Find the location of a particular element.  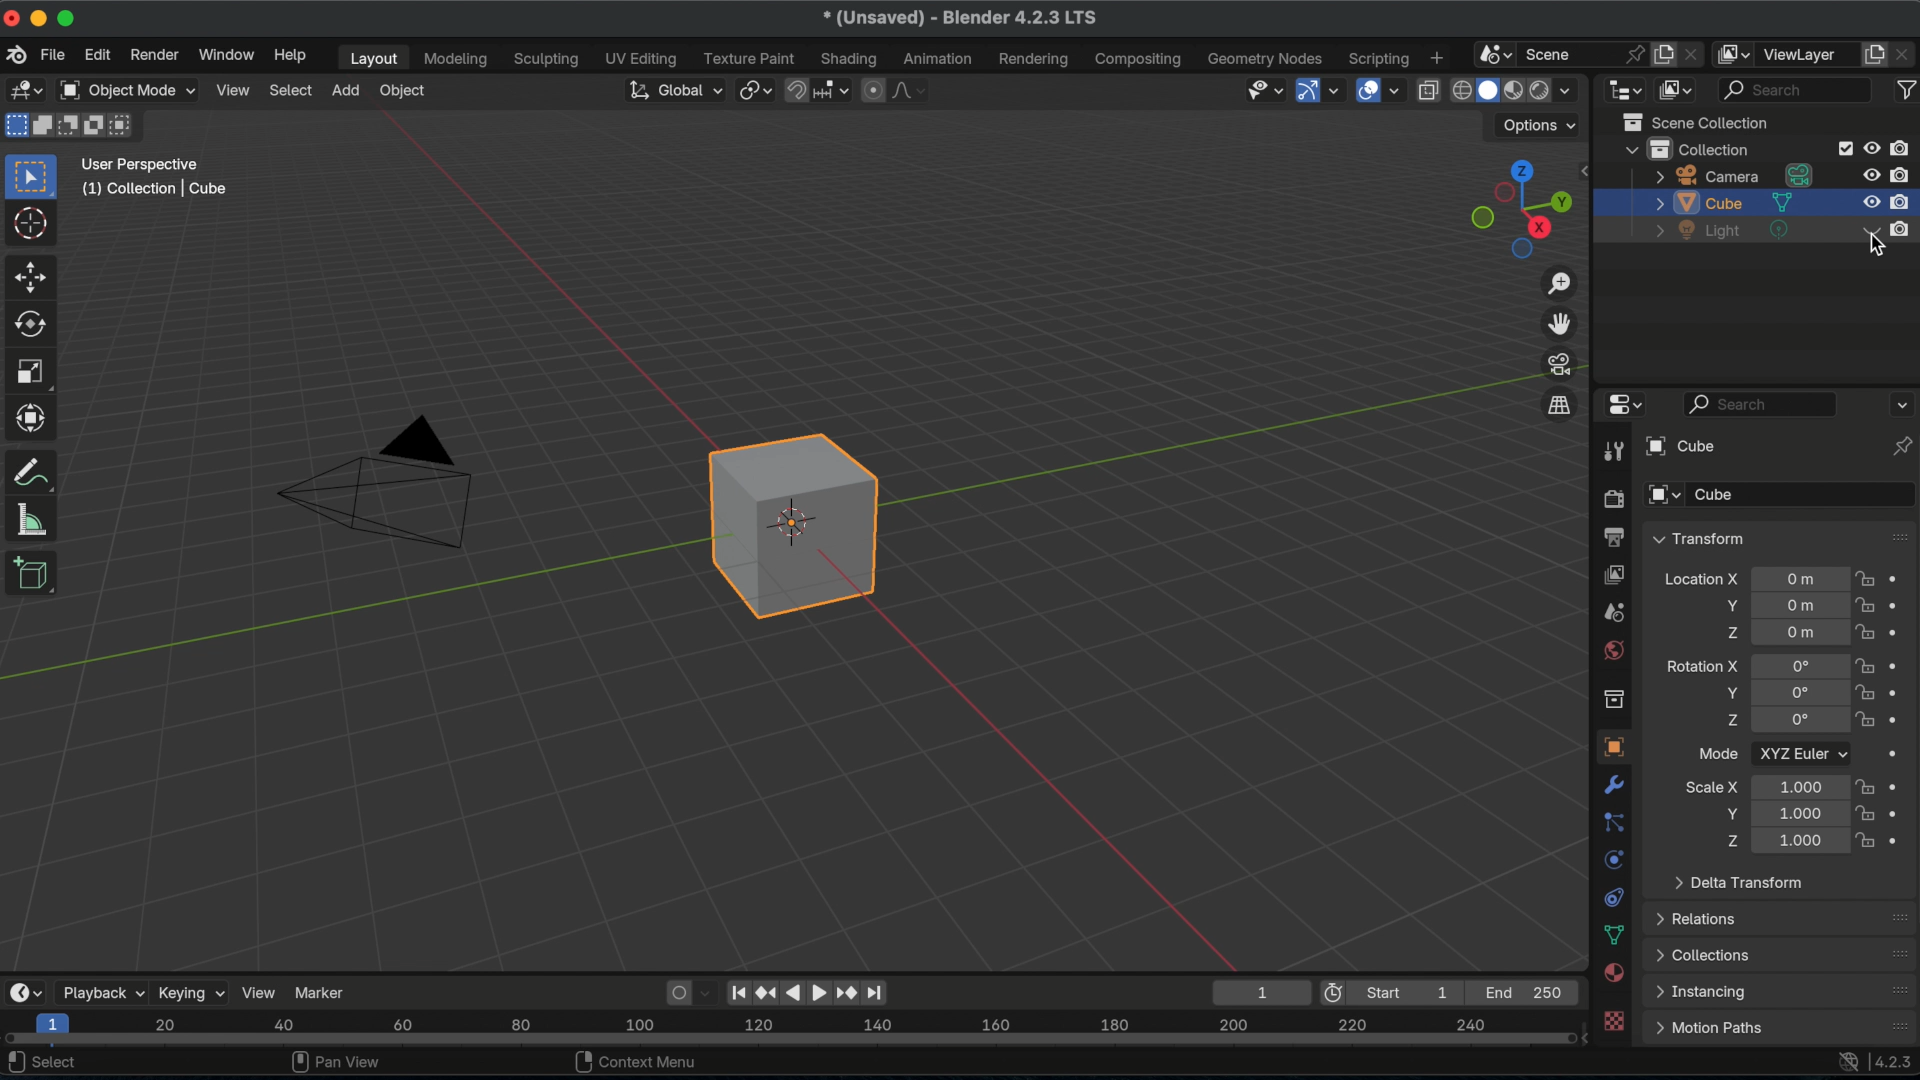

location Y is located at coordinates (1723, 606).